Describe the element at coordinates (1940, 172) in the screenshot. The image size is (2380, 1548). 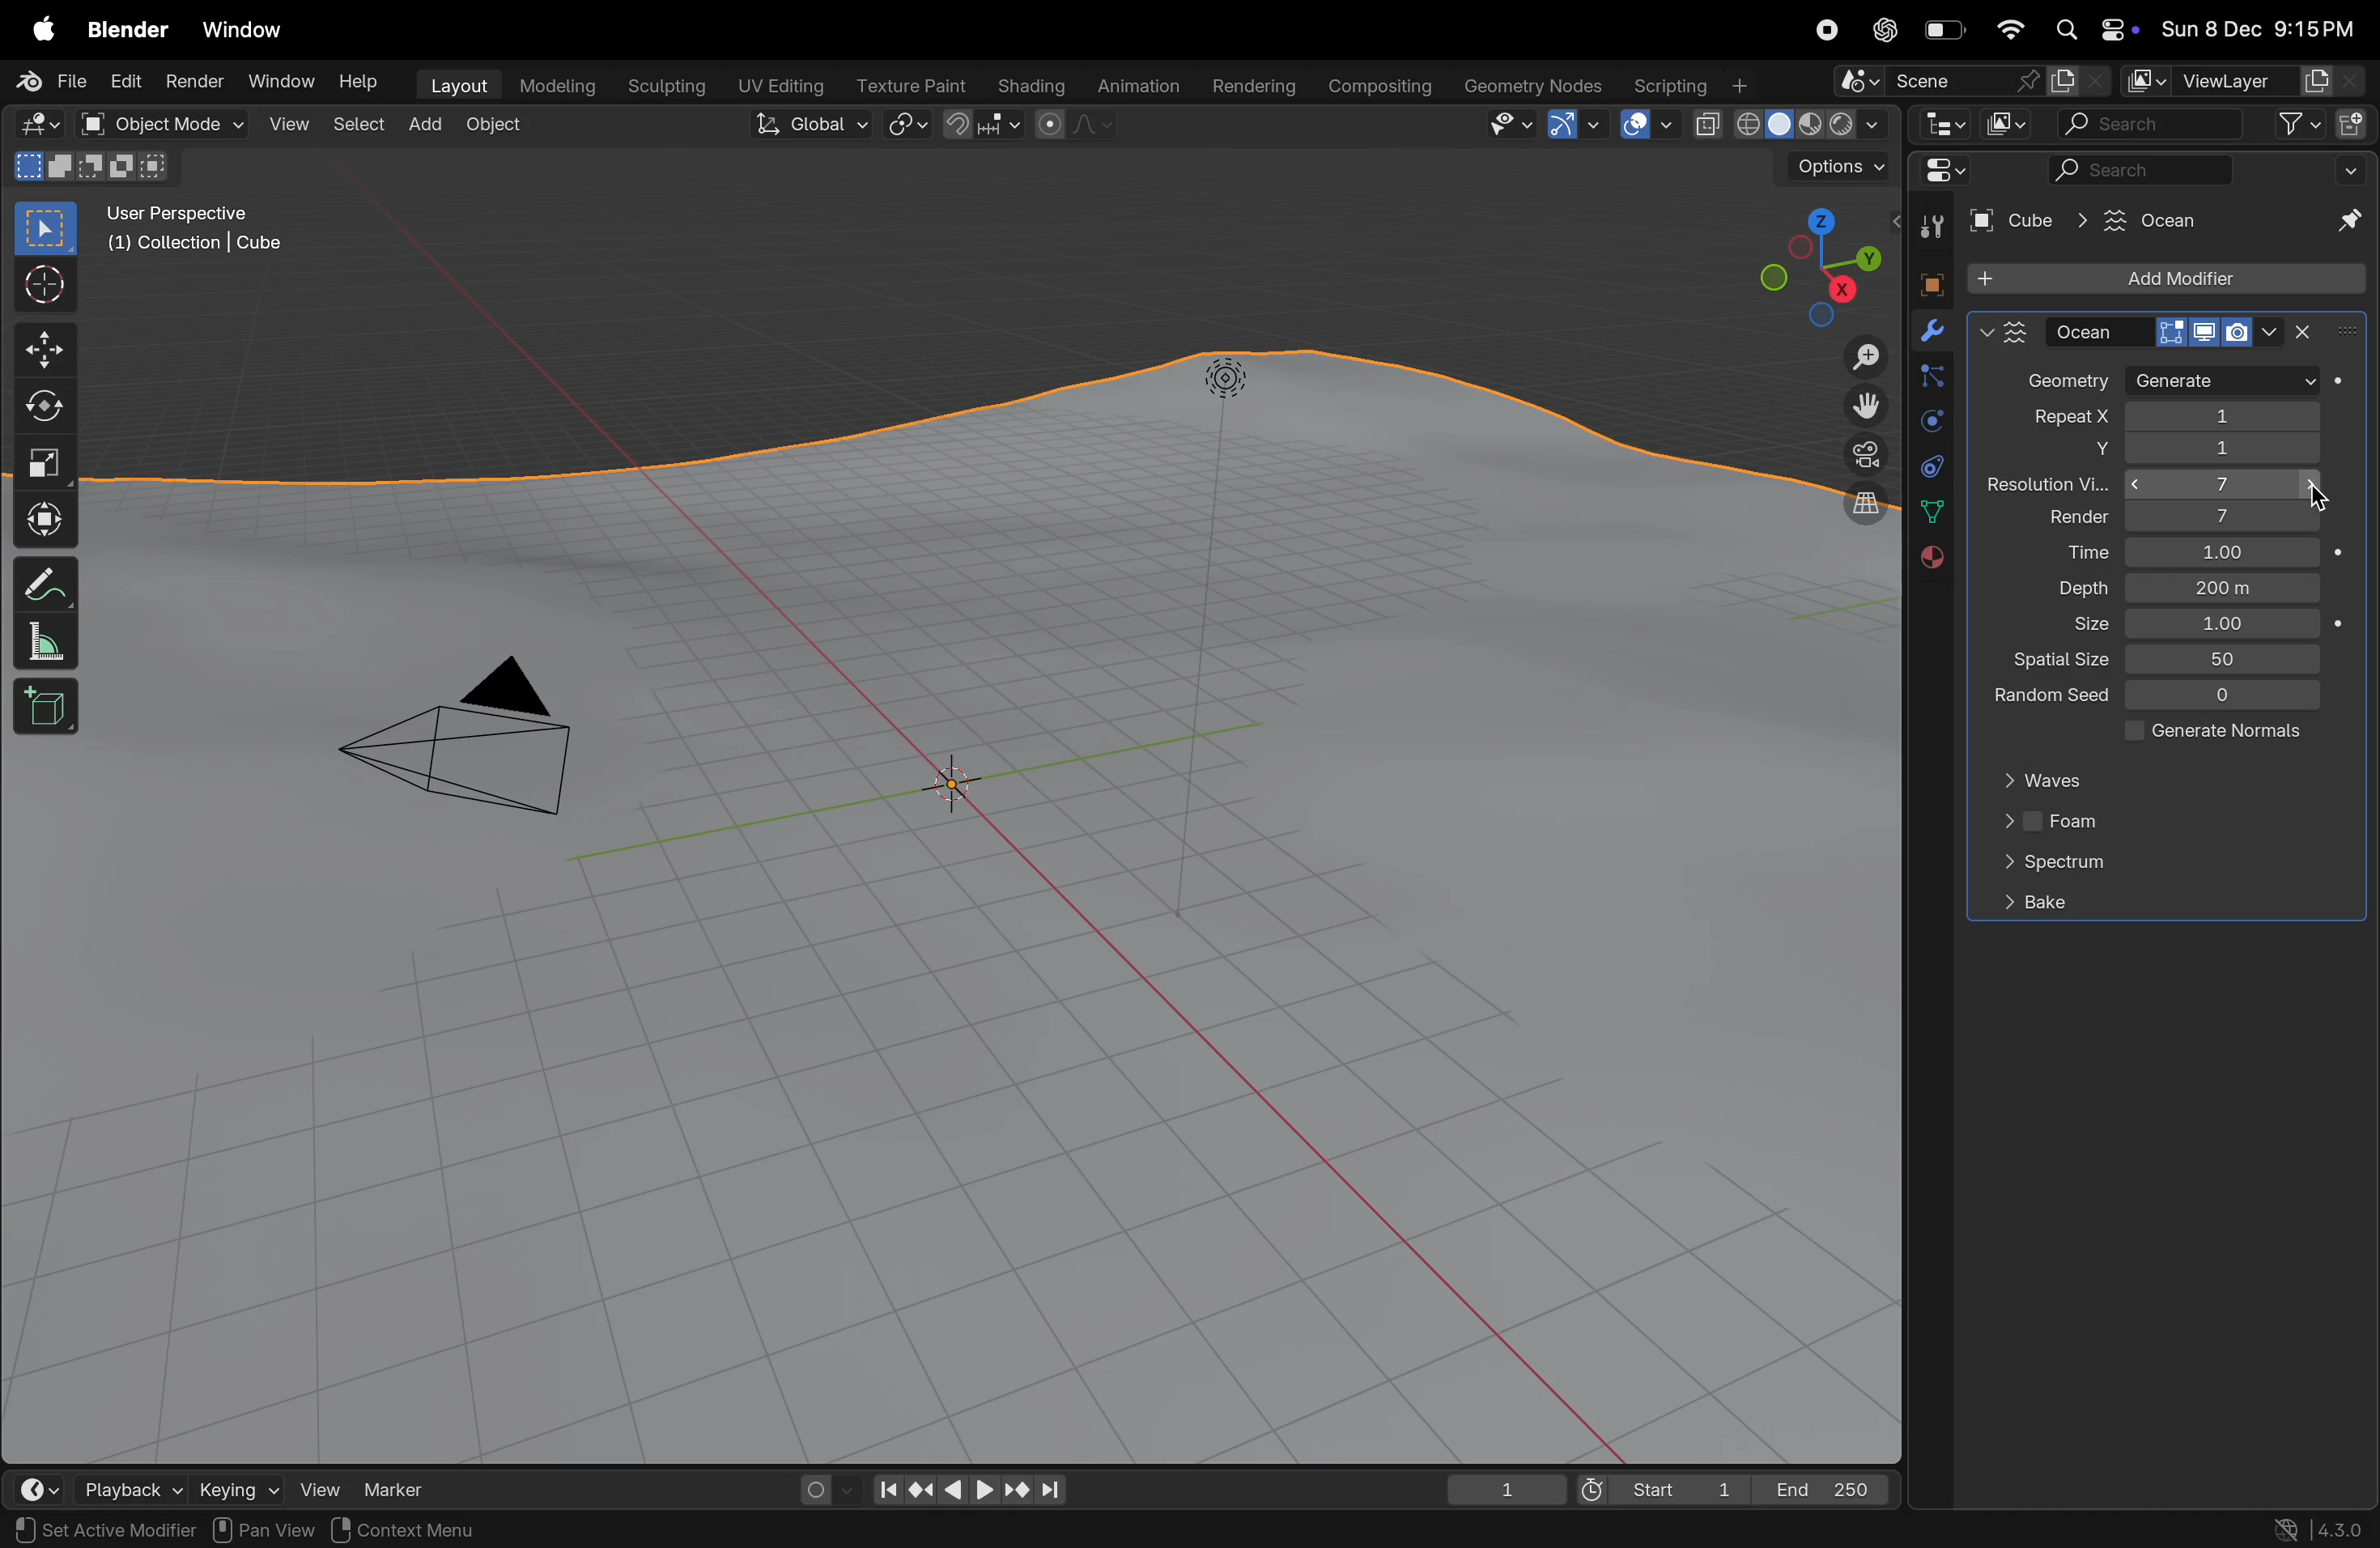
I see `widgets` at that location.